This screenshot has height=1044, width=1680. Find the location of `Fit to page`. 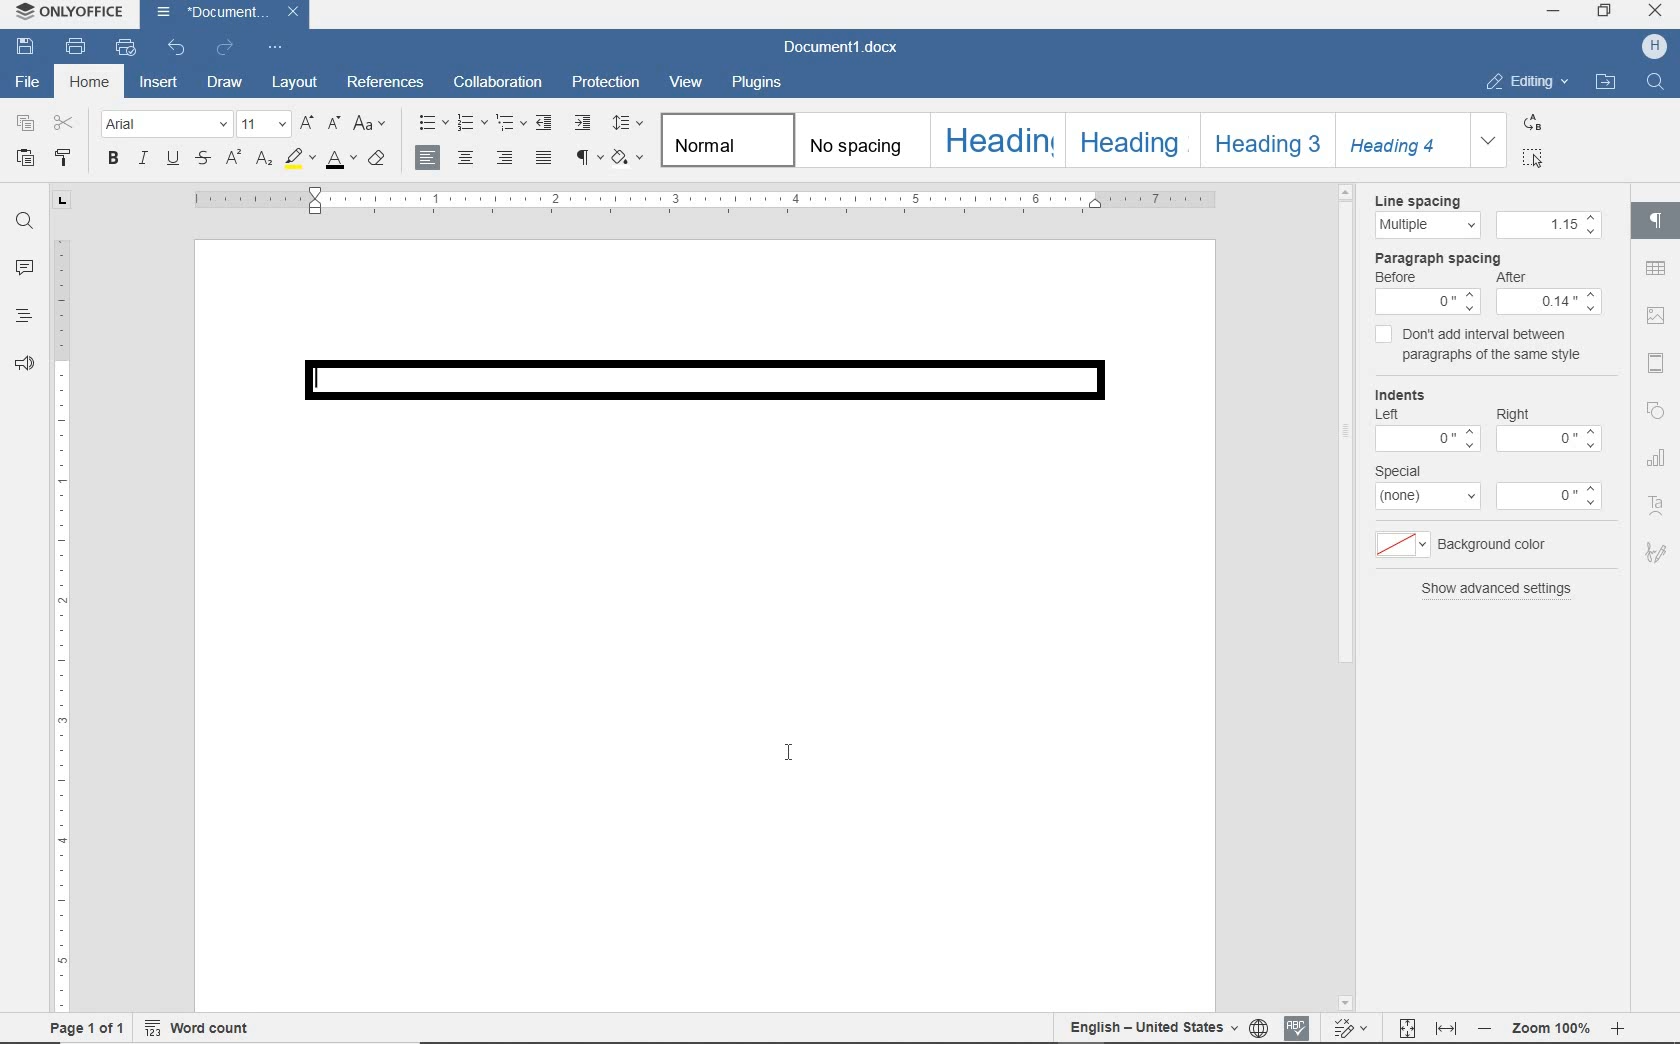

Fit to page is located at coordinates (1407, 1028).